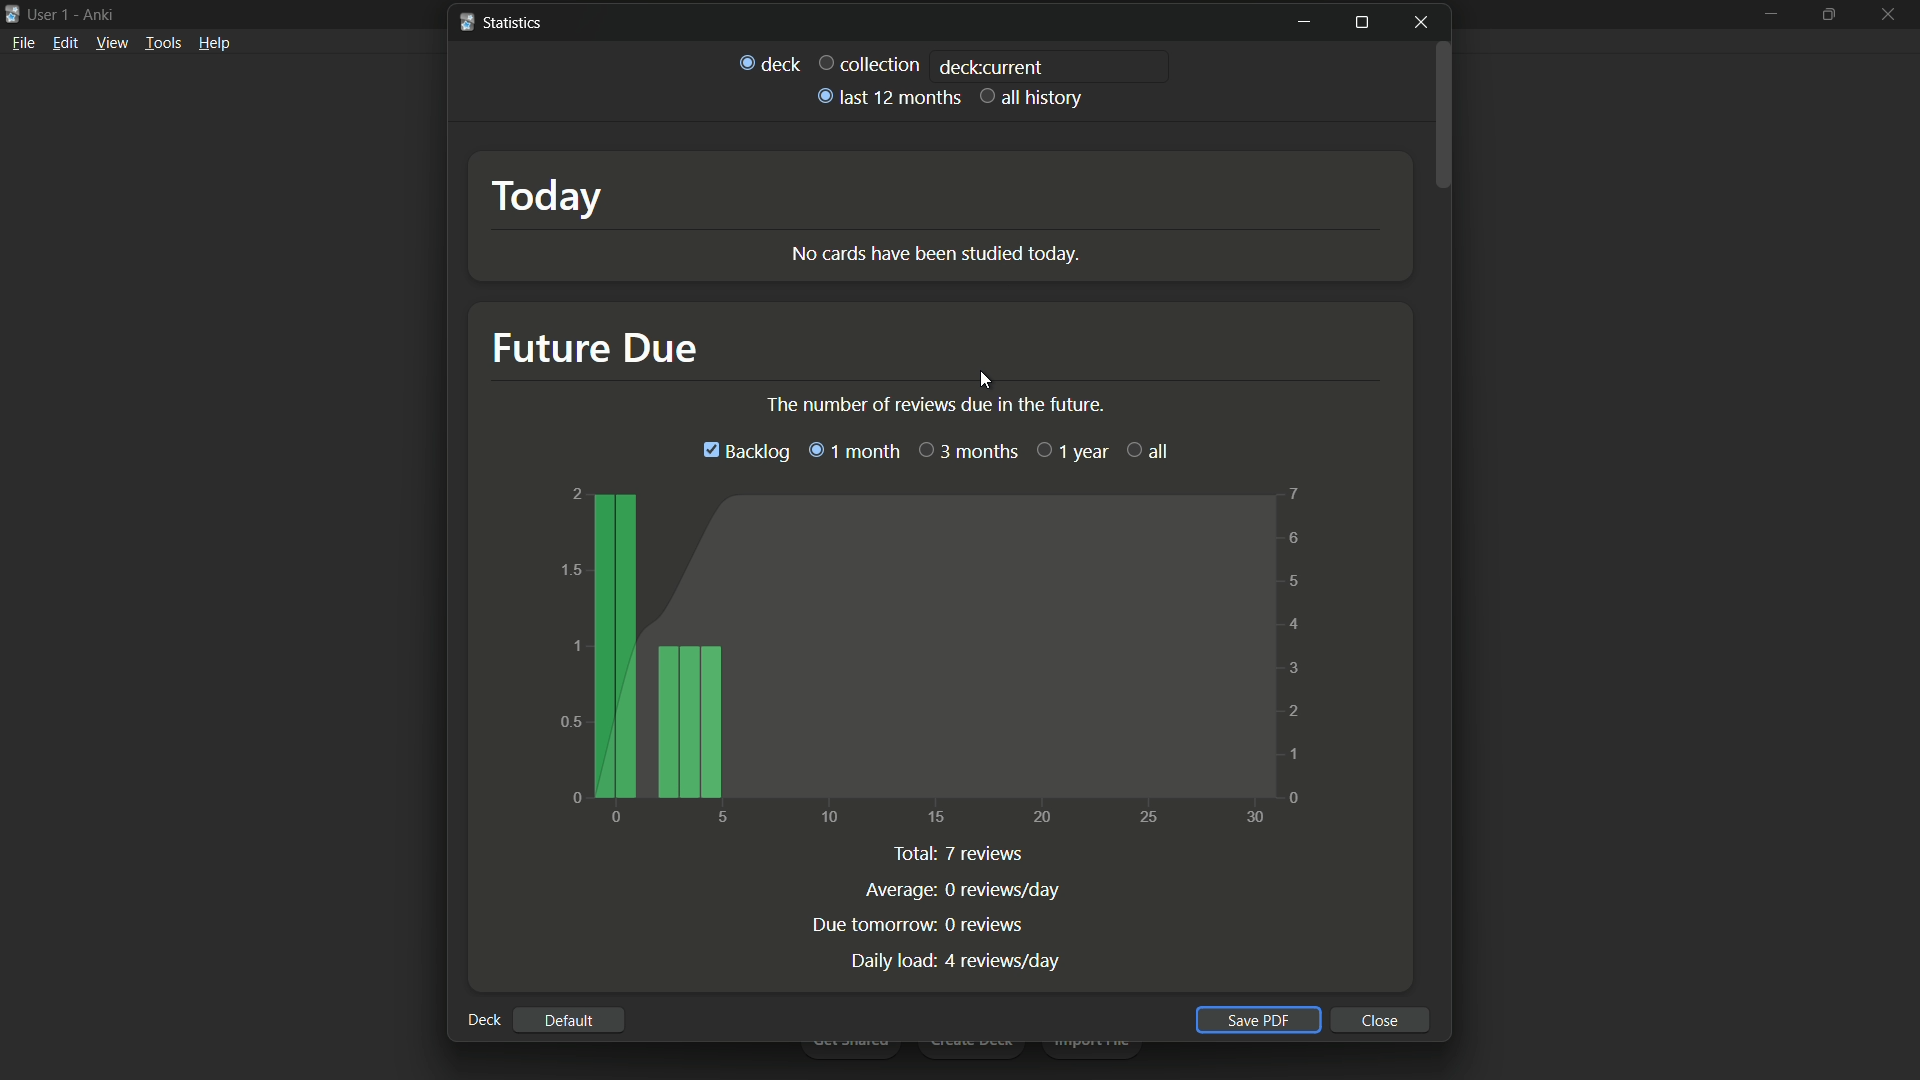  What do you see at coordinates (505, 22) in the screenshot?
I see `statistics` at bounding box center [505, 22].